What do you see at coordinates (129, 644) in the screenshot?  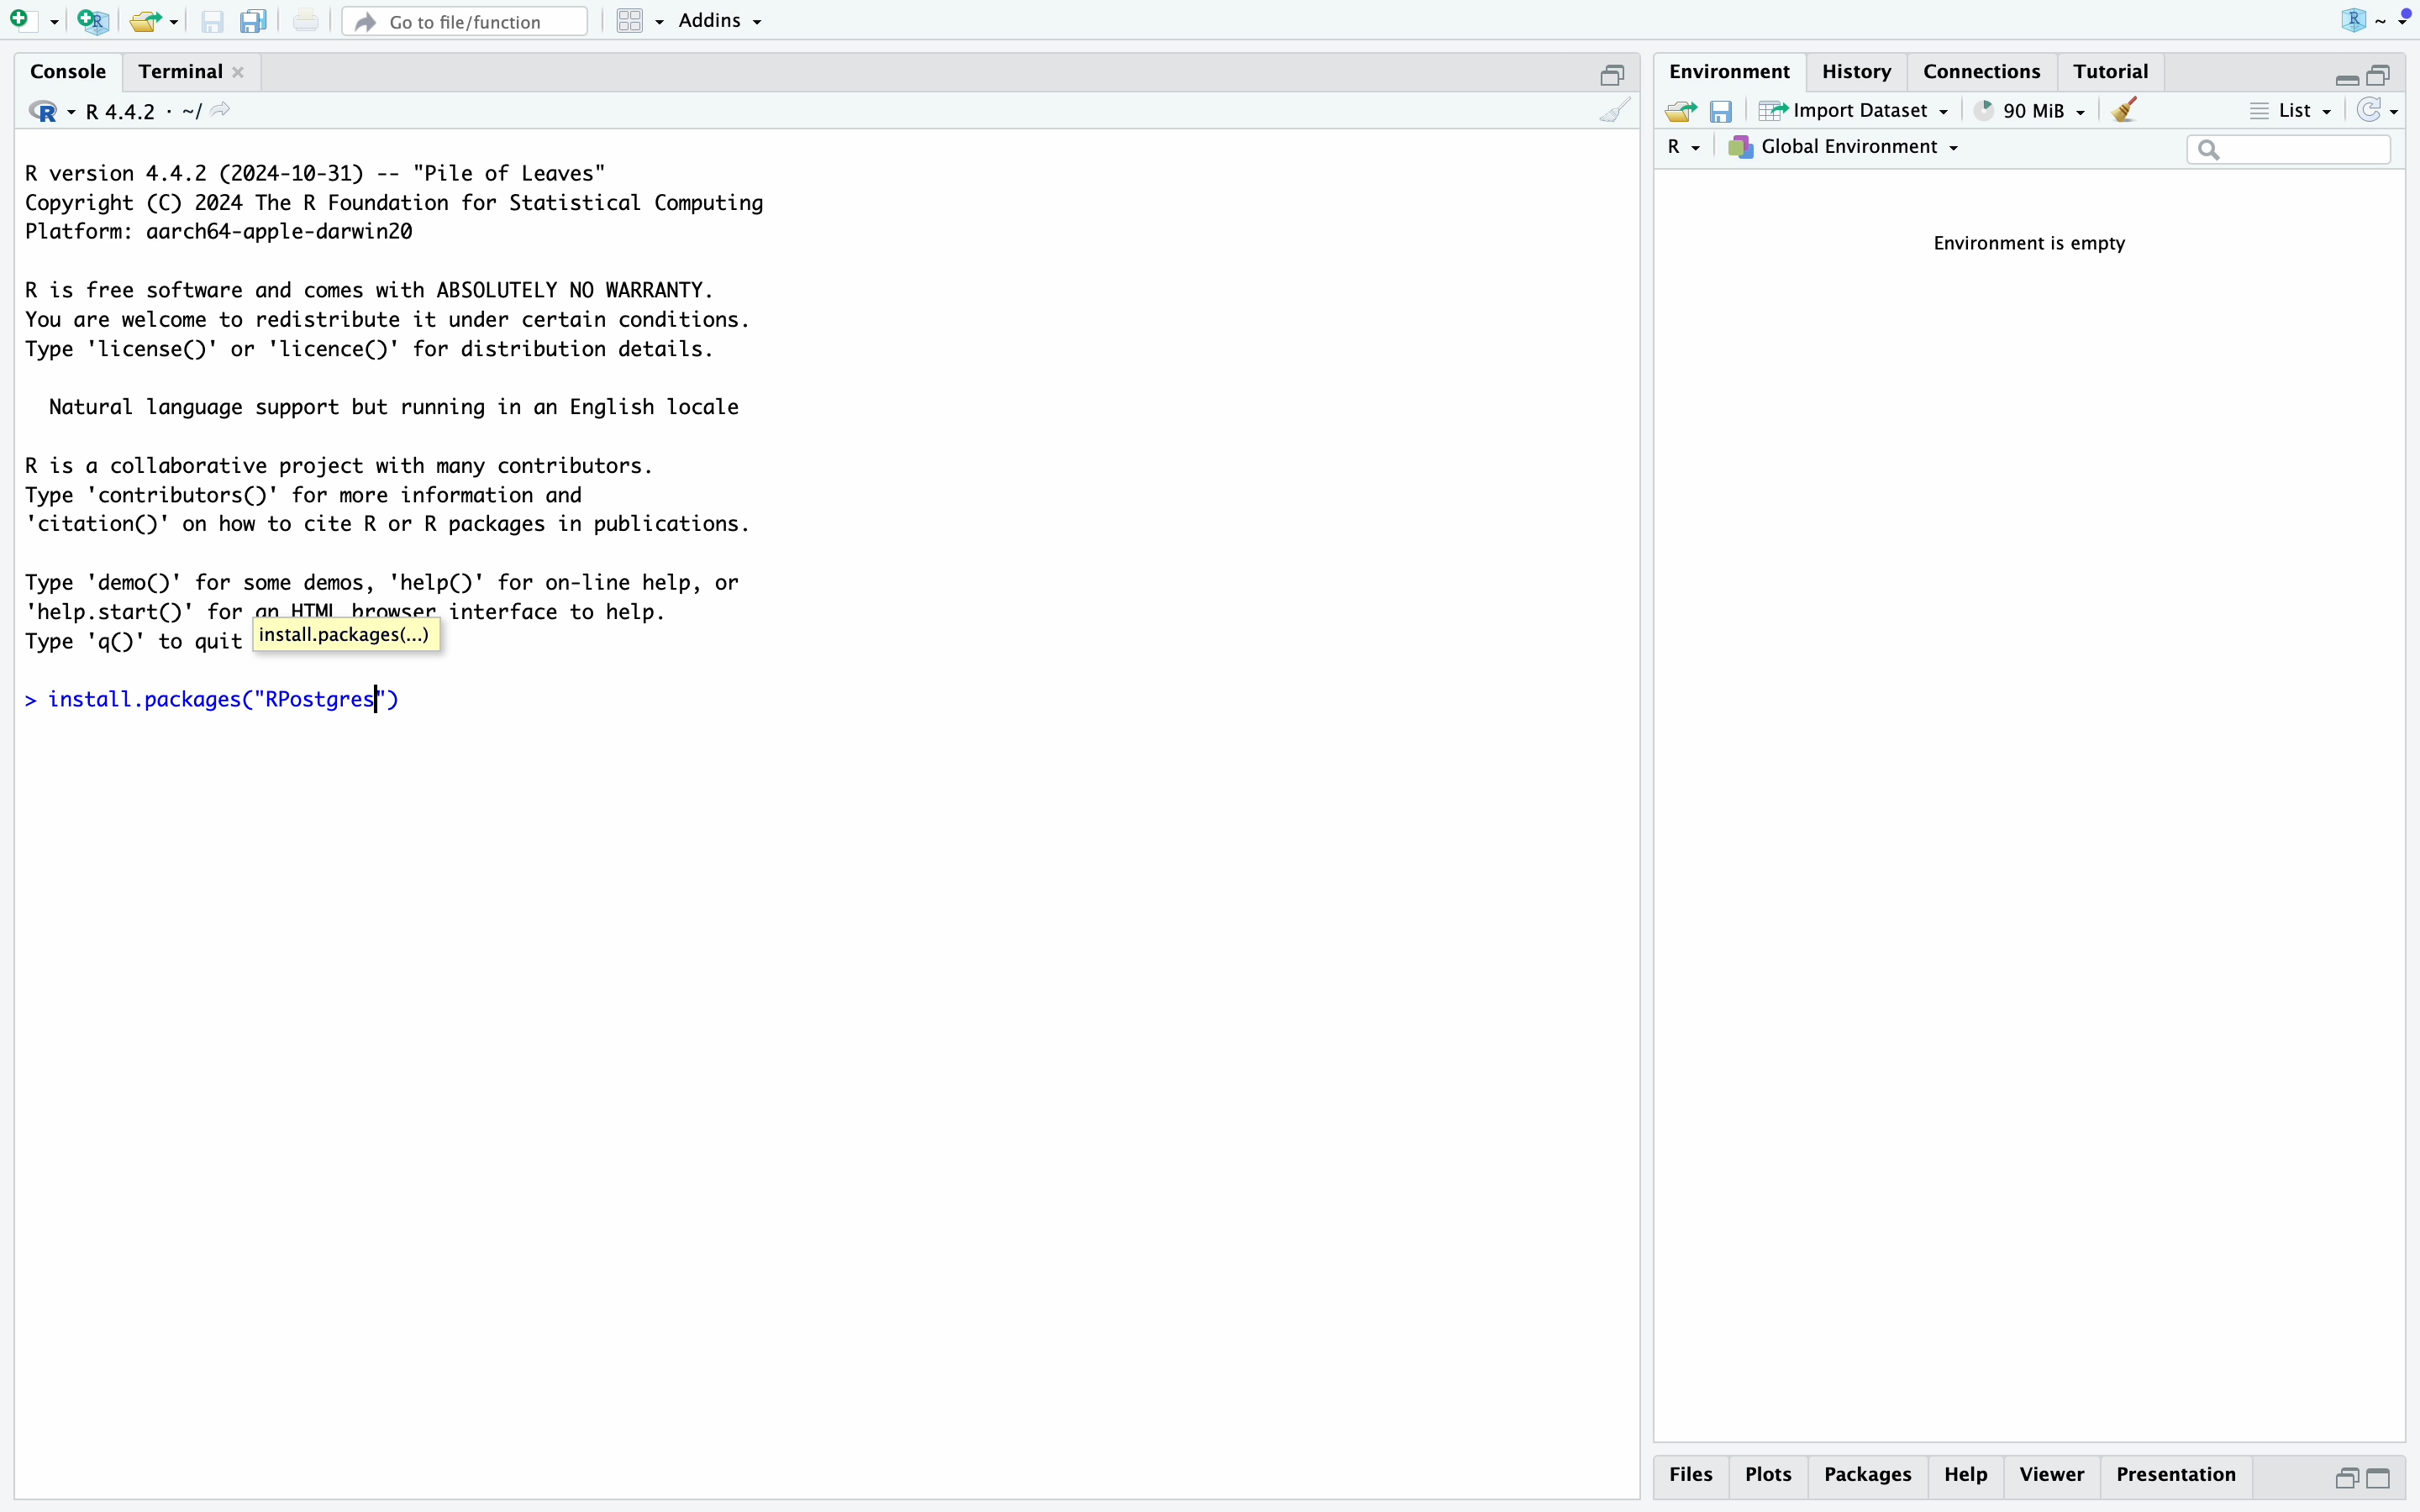 I see `Type 'q()' to quit` at bounding box center [129, 644].